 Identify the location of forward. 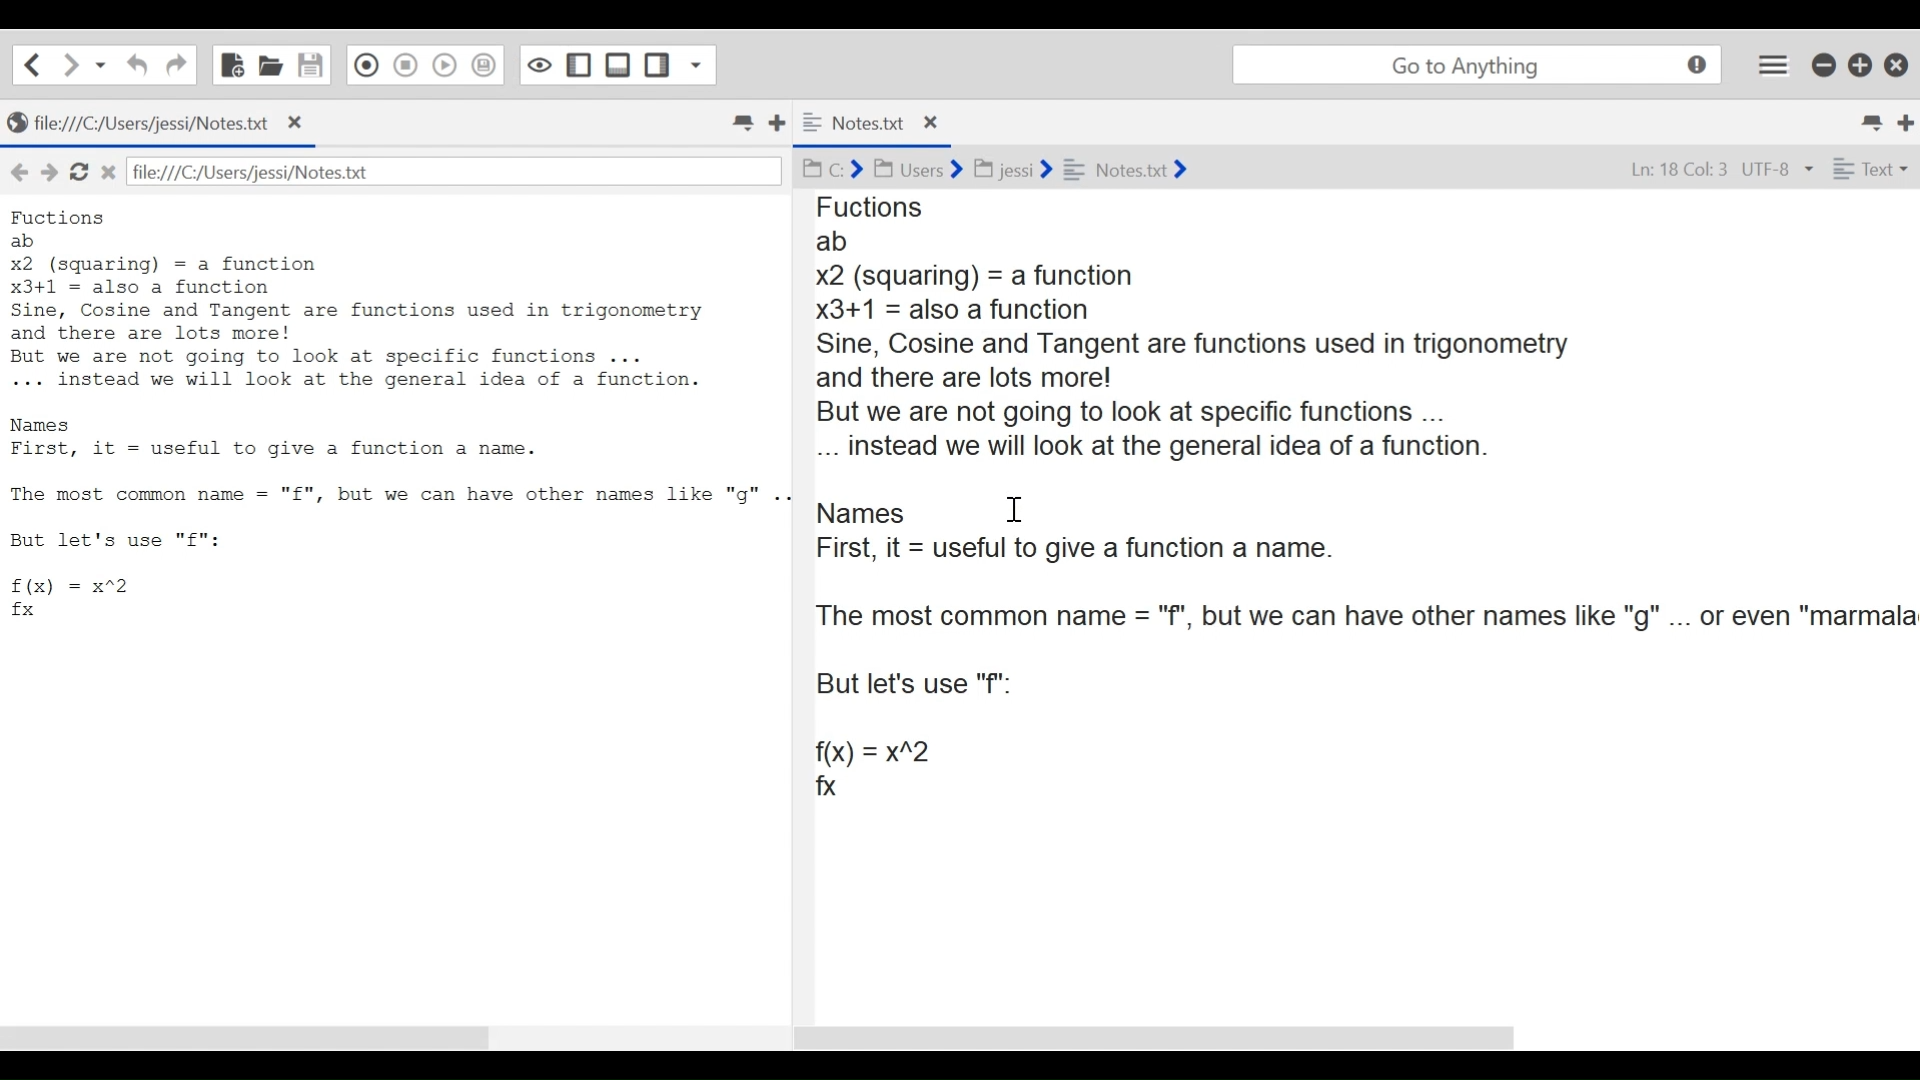
(49, 171).